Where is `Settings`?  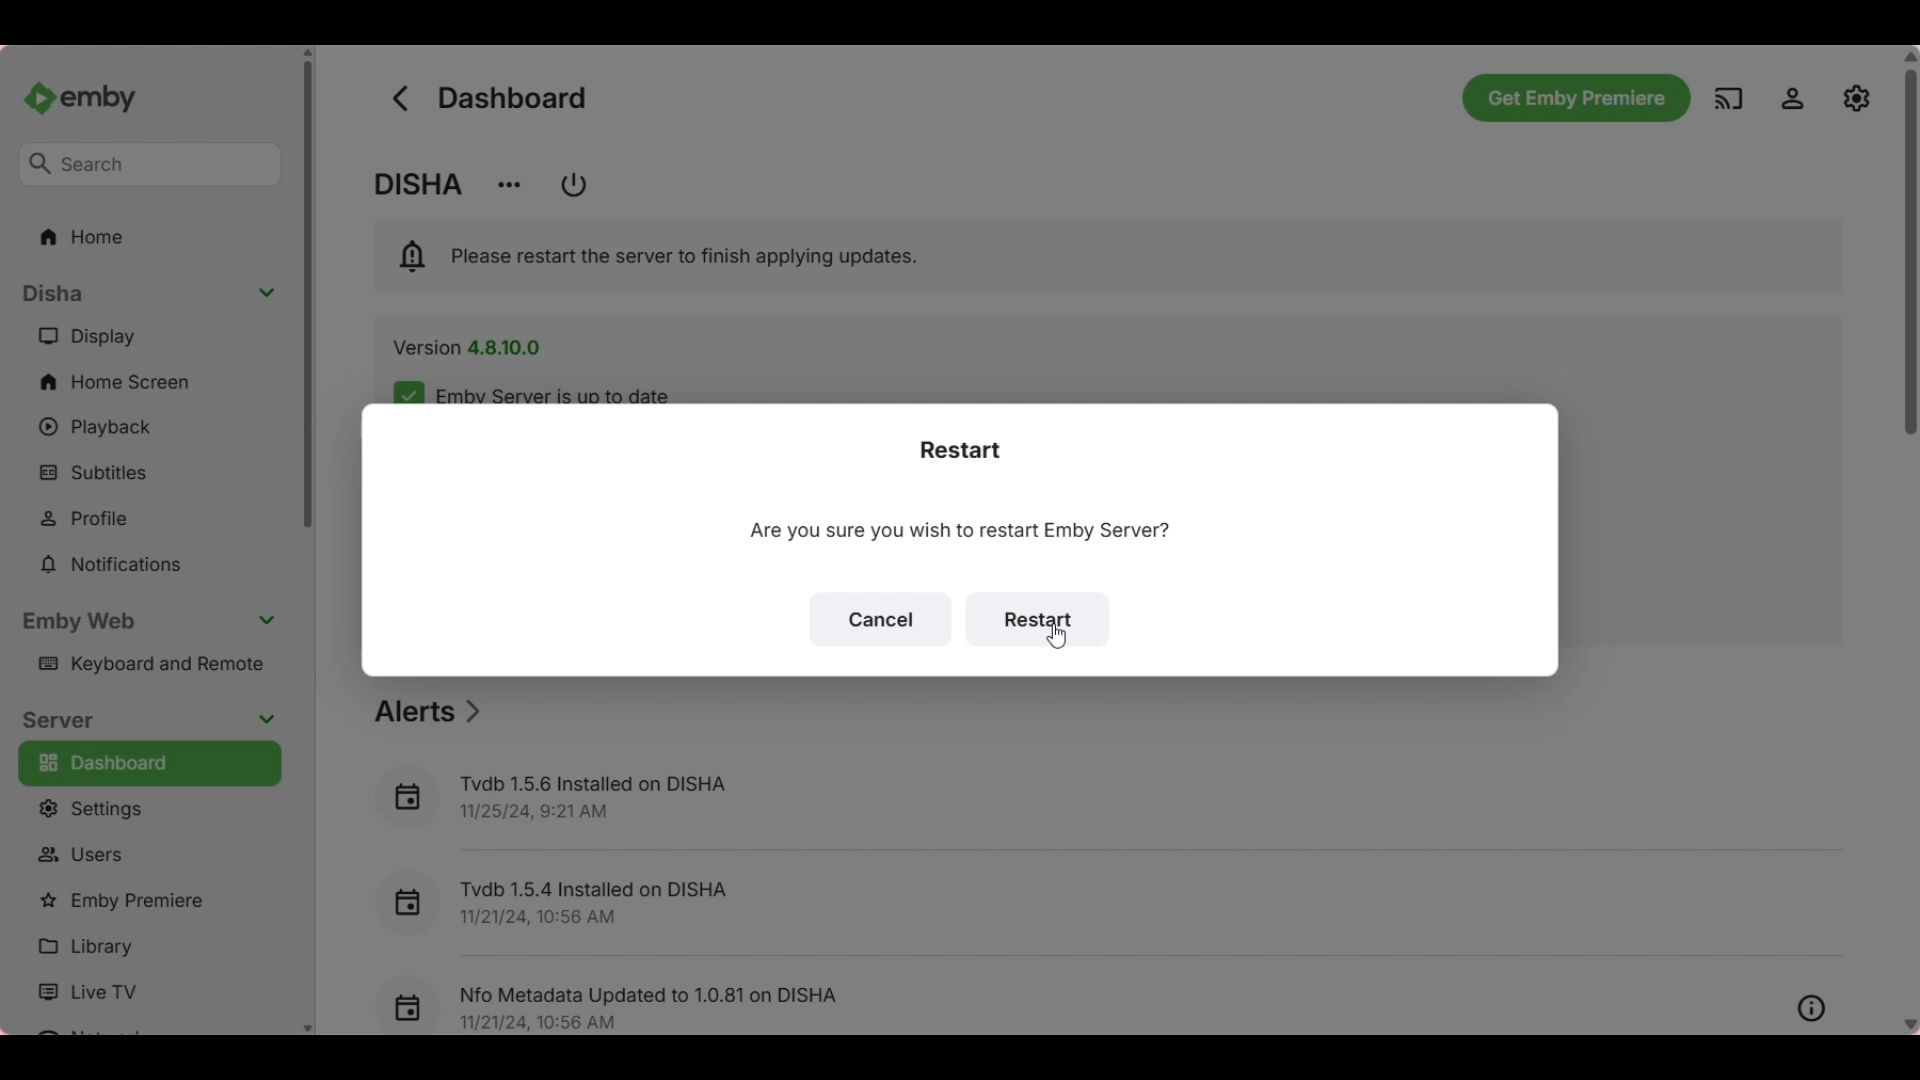 Settings is located at coordinates (148, 808).